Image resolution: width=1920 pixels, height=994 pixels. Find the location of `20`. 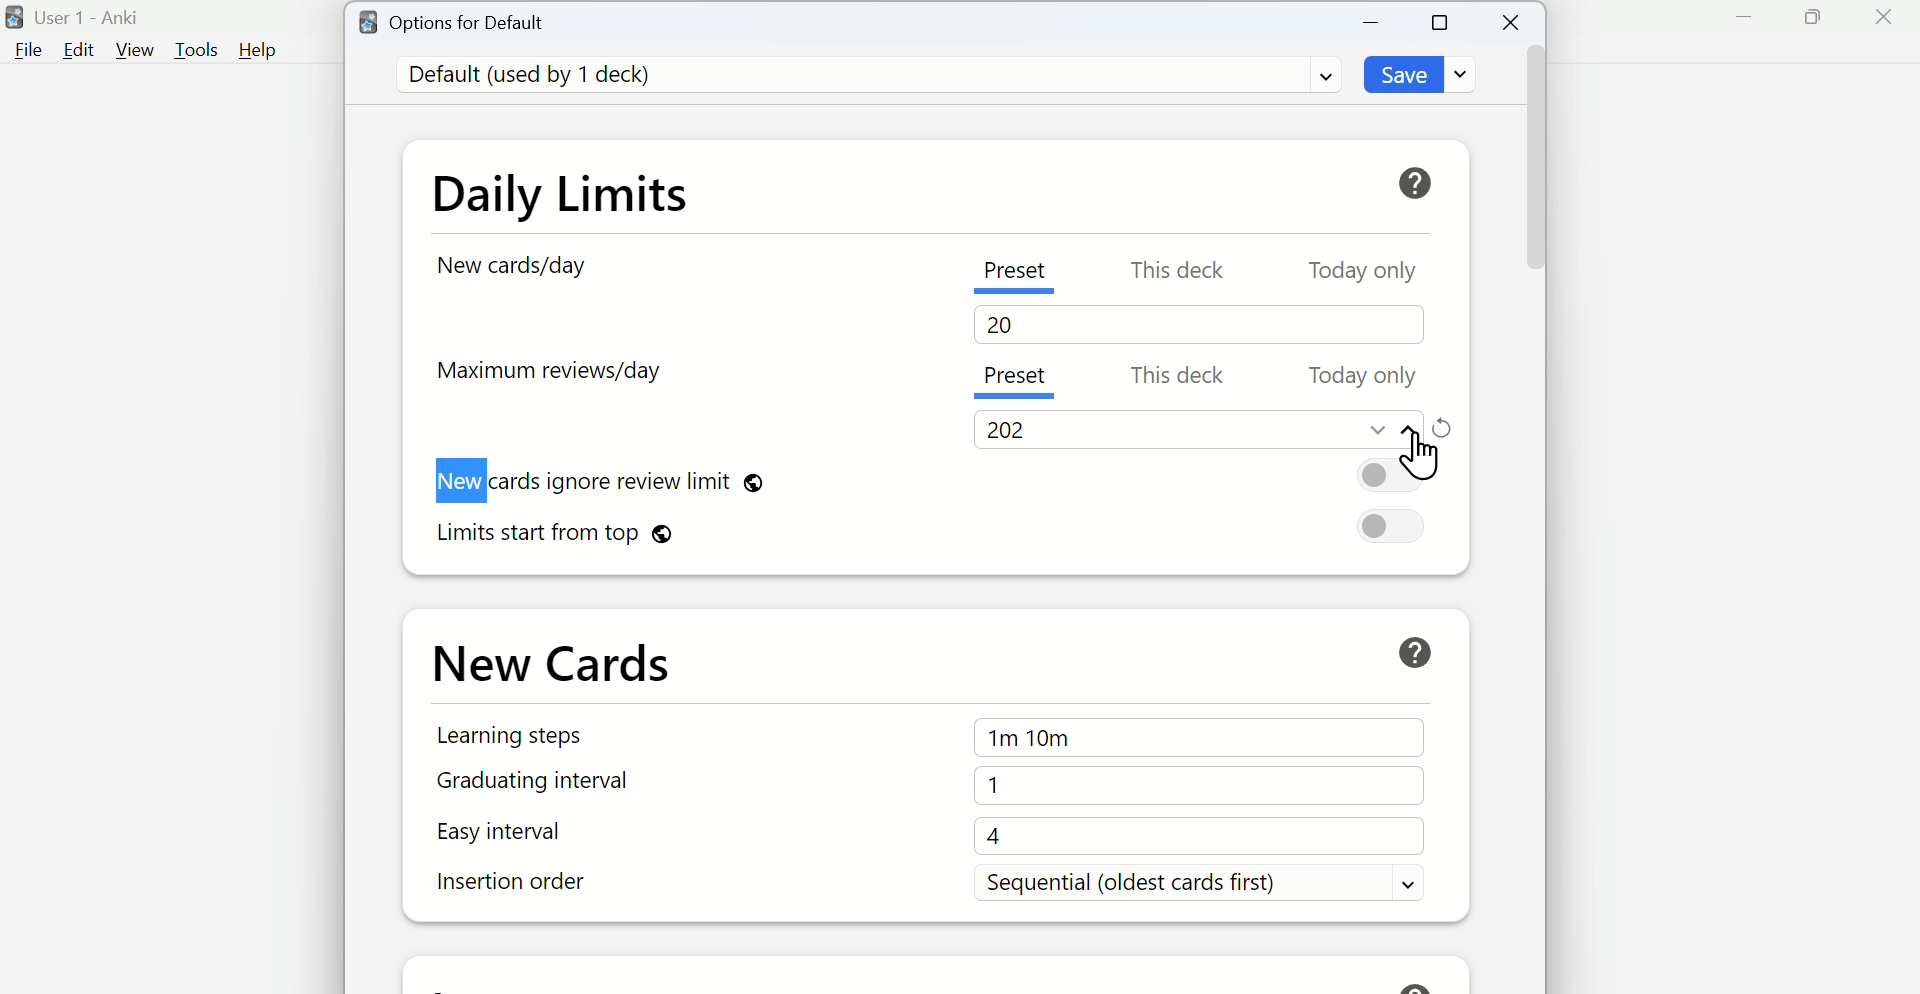

20 is located at coordinates (999, 324).